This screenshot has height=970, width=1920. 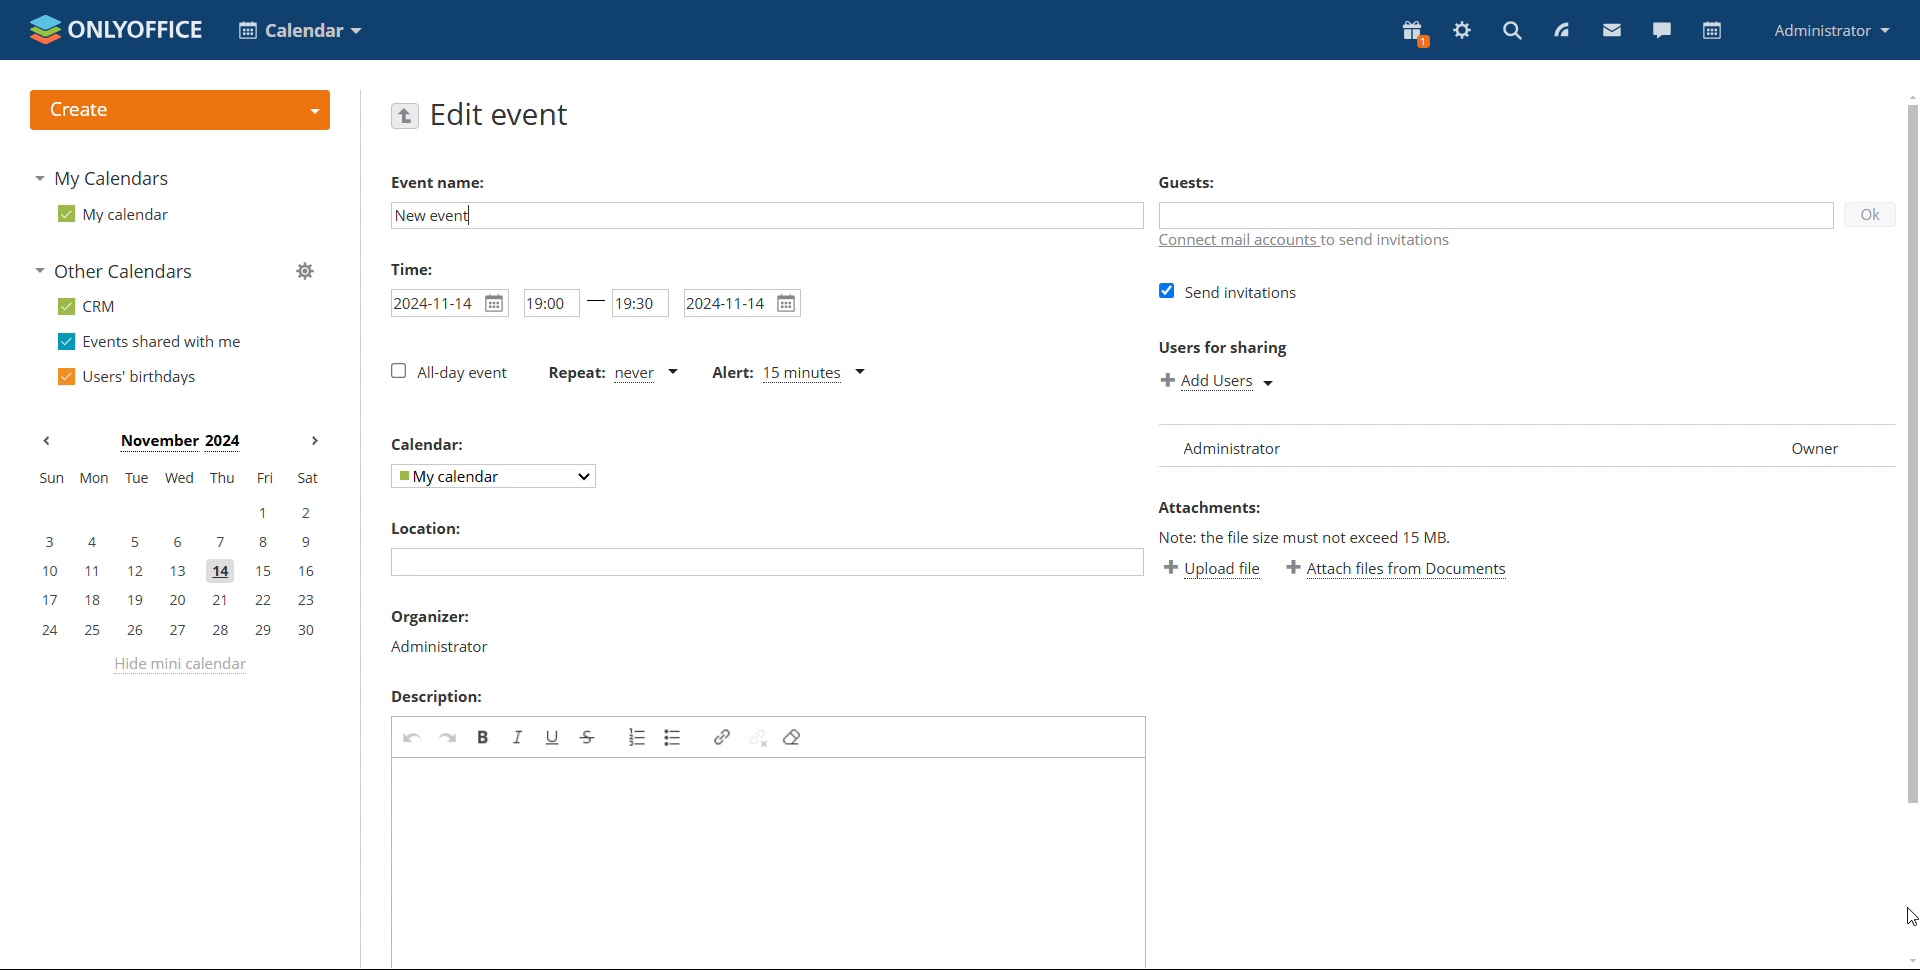 I want to click on , so click(x=502, y=116).